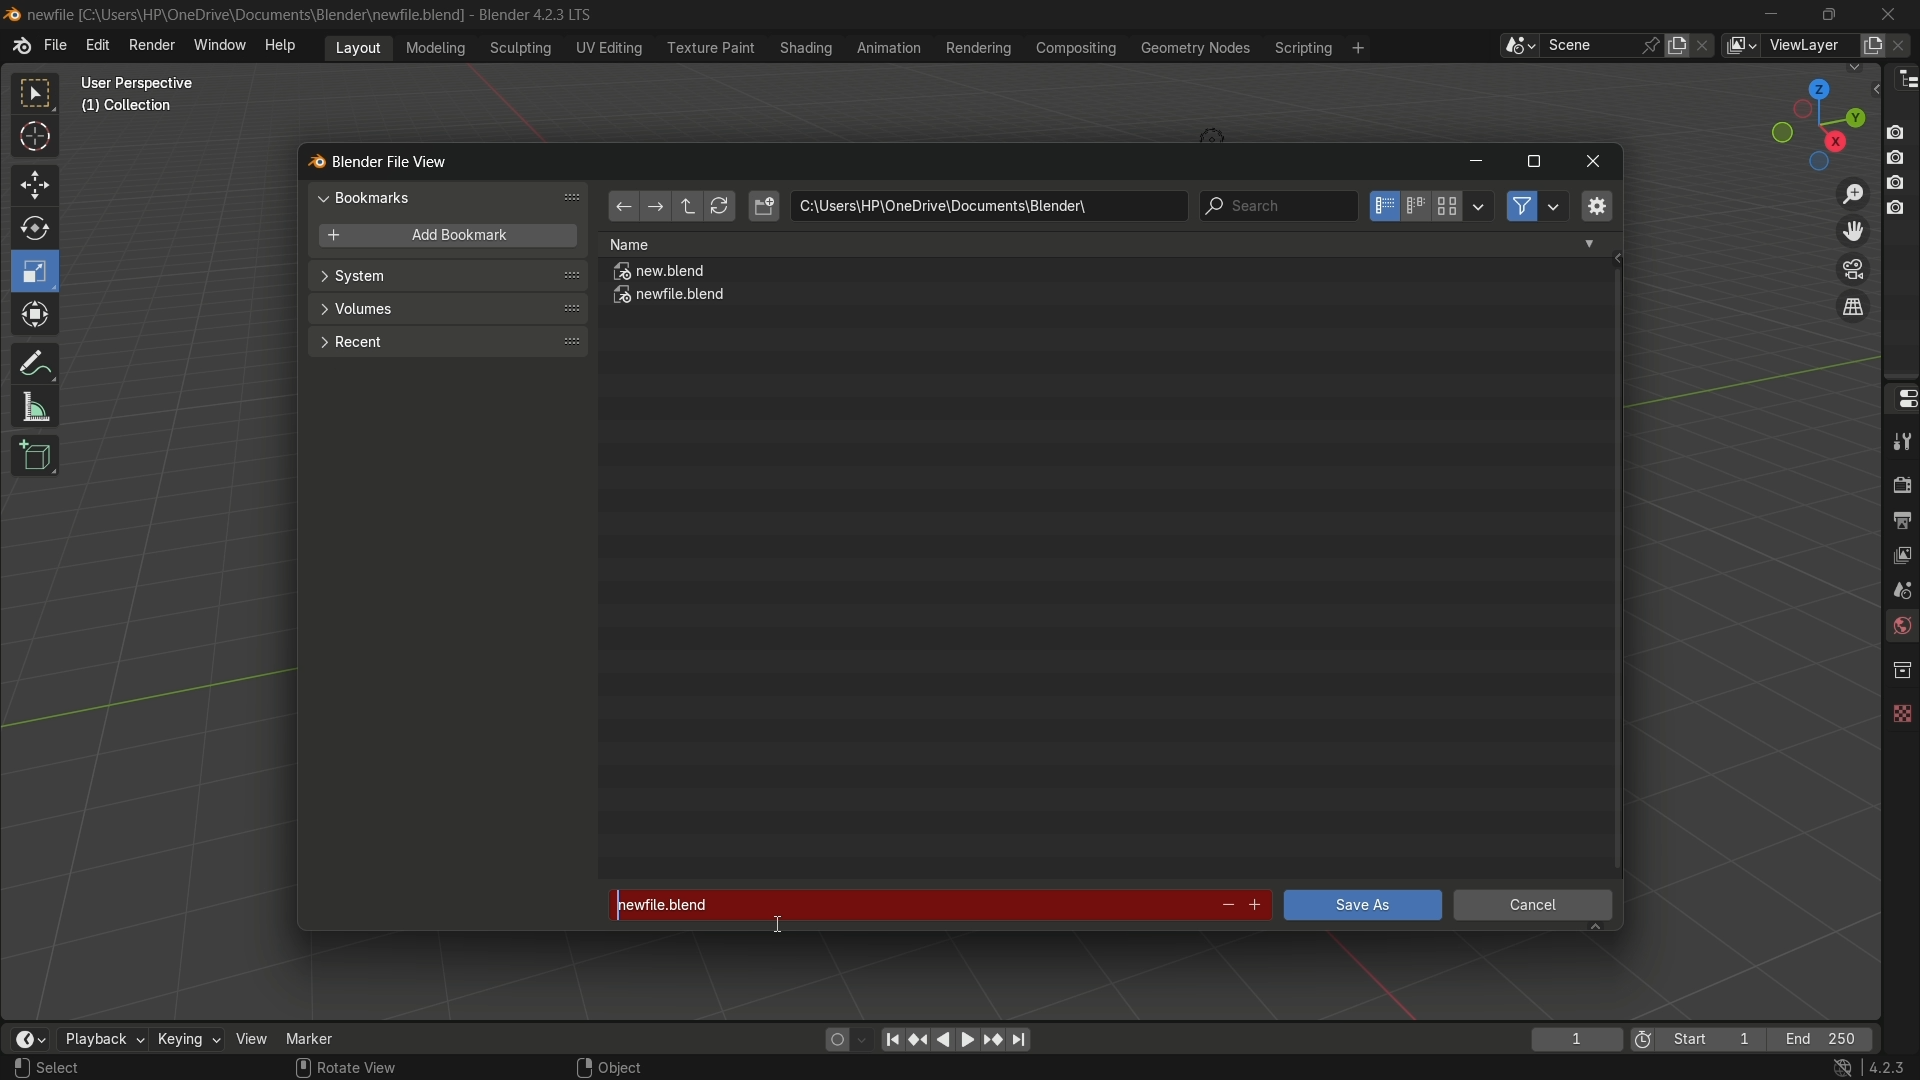 This screenshot has width=1920, height=1080. Describe the element at coordinates (988, 206) in the screenshot. I see `location` at that location.